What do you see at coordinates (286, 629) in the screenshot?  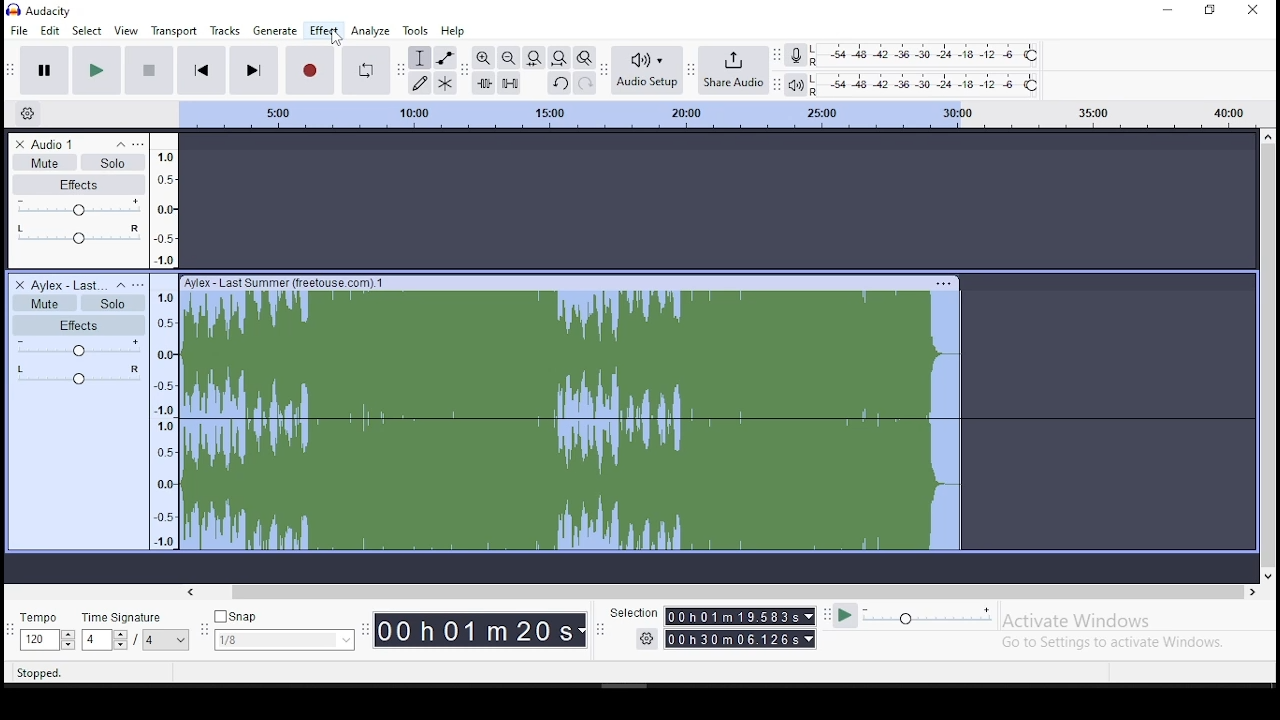 I see `snap` at bounding box center [286, 629].